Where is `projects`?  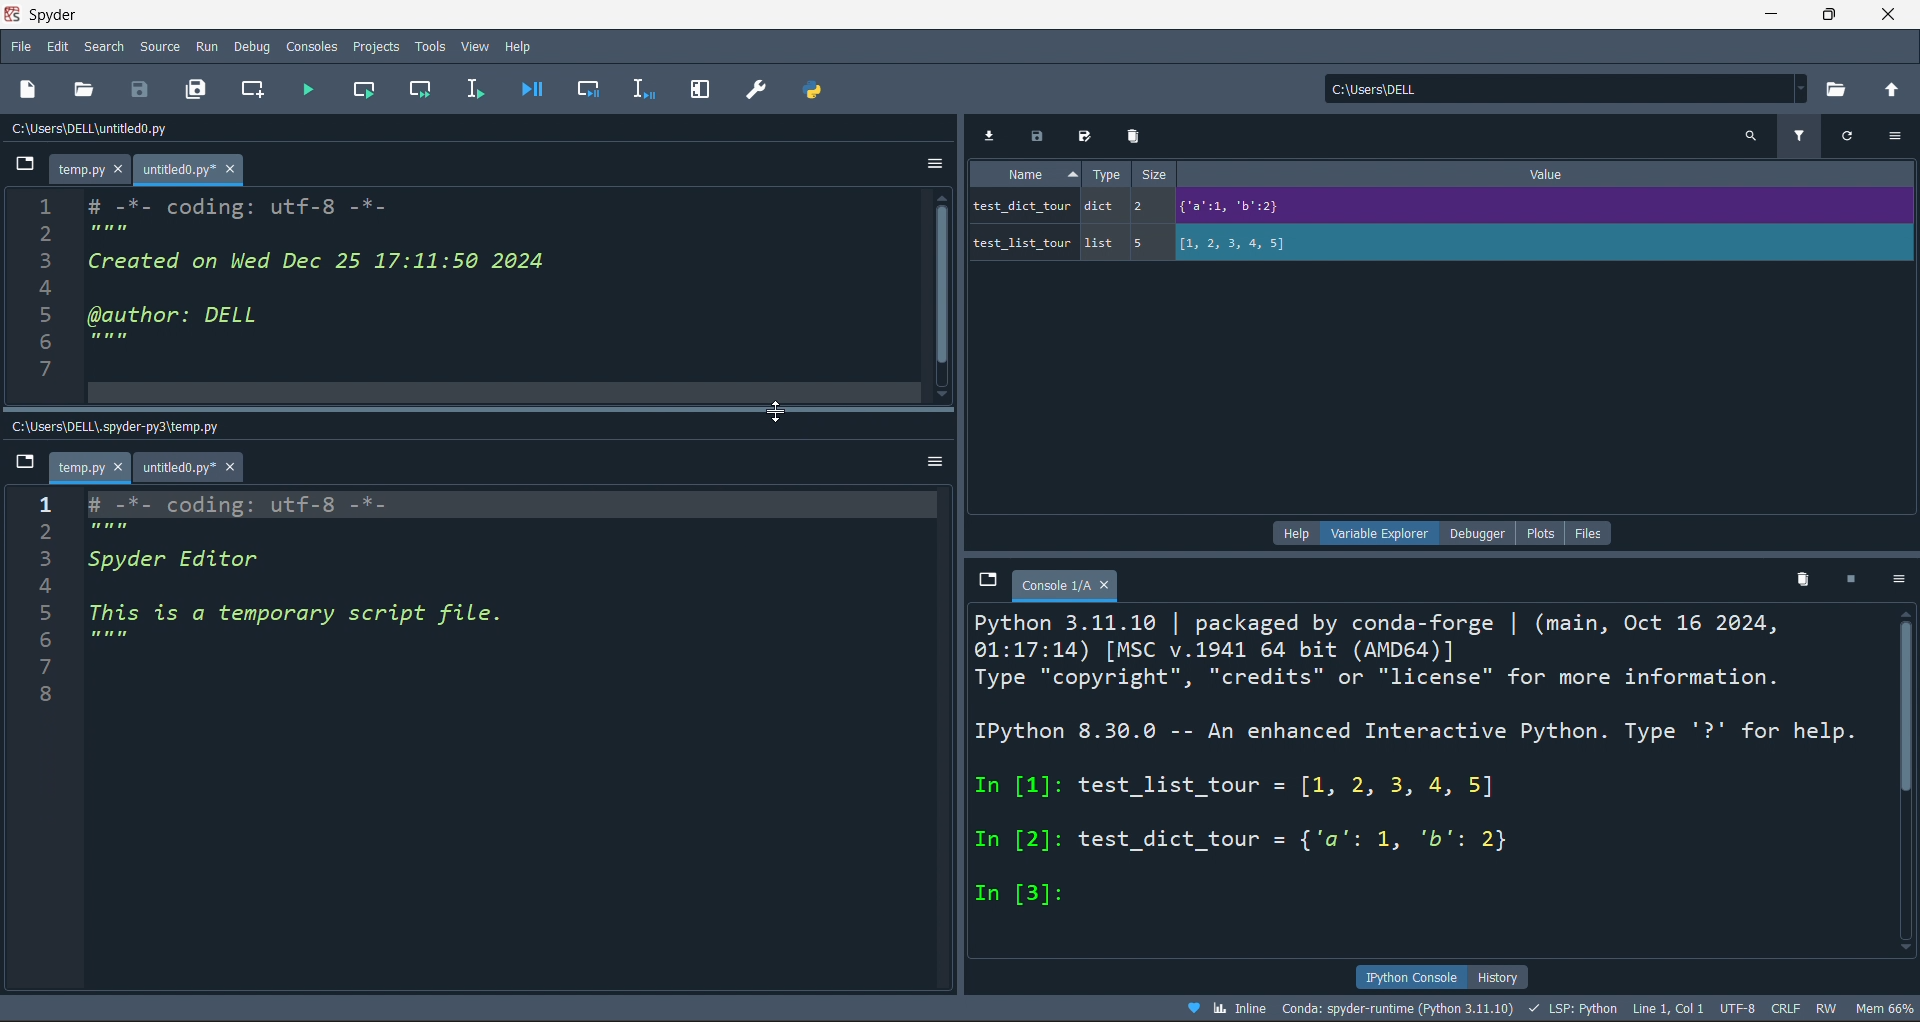 projects is located at coordinates (372, 48).